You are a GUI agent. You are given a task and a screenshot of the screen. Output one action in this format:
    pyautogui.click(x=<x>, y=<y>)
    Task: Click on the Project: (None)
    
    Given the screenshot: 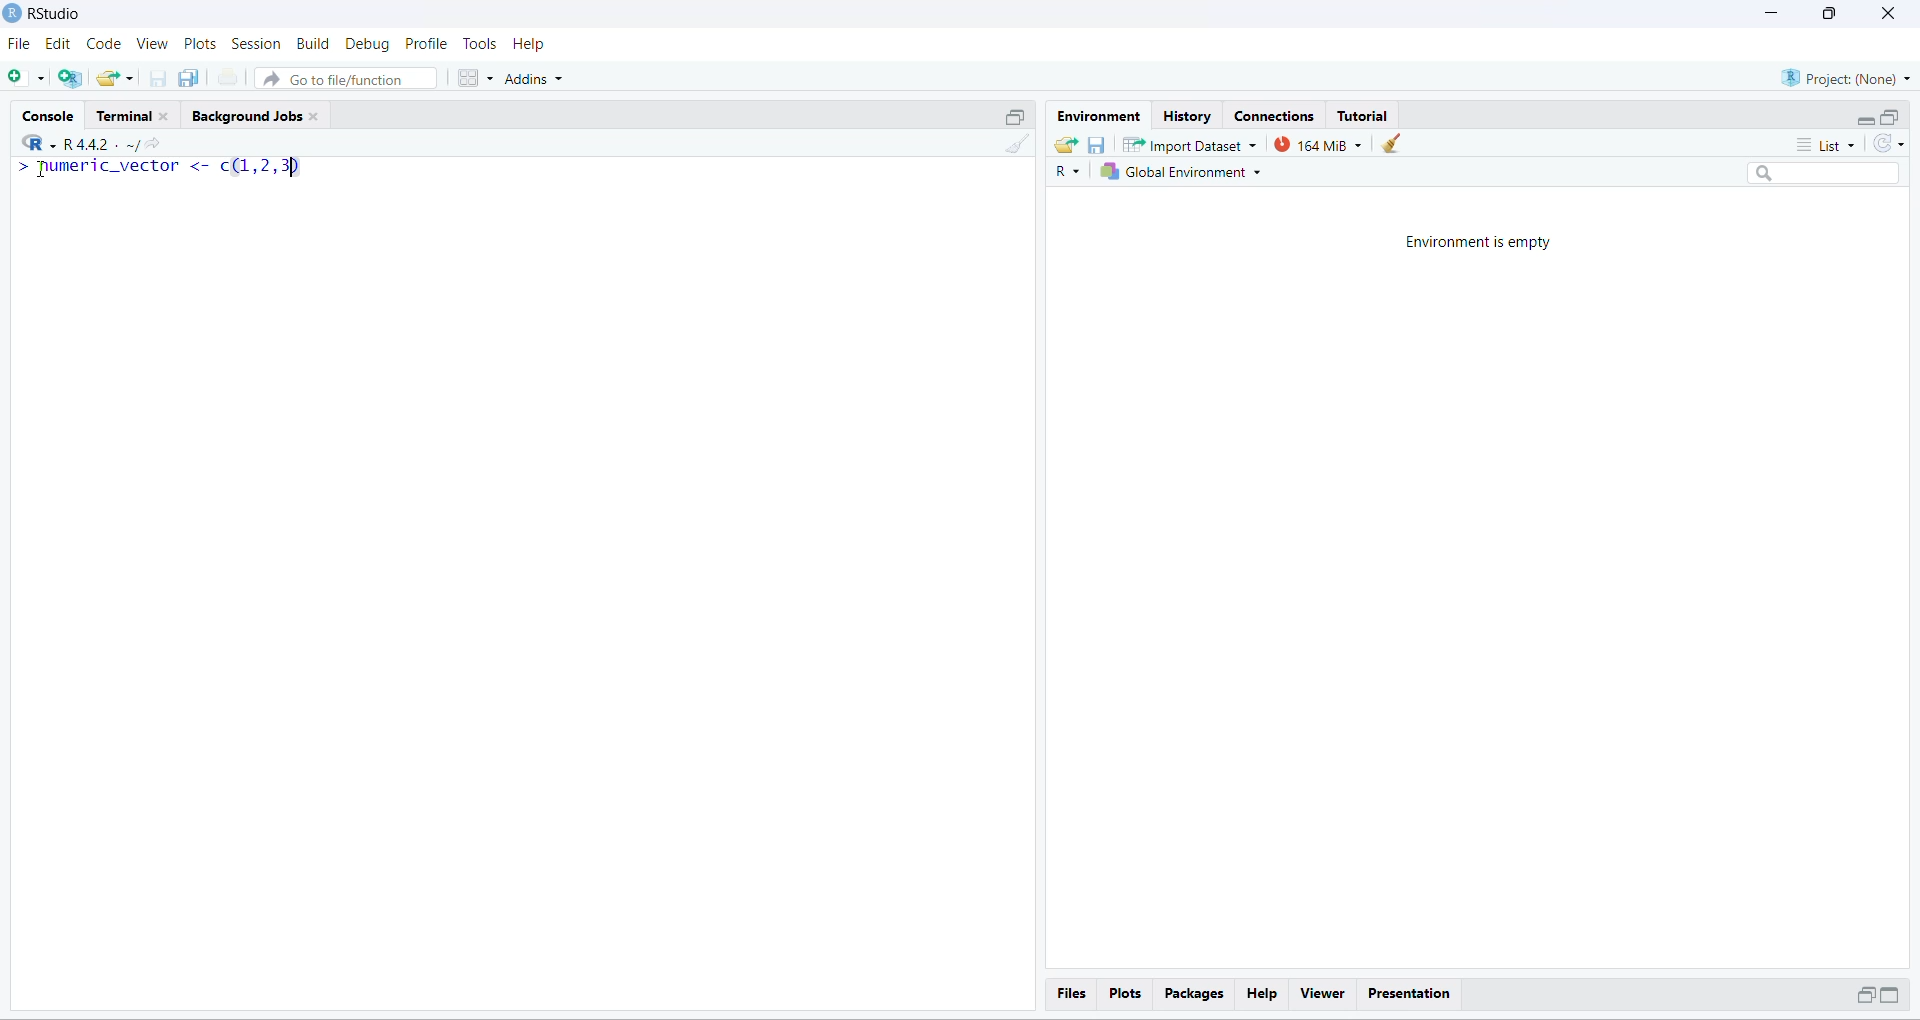 What is the action you would take?
    pyautogui.click(x=1848, y=77)
    